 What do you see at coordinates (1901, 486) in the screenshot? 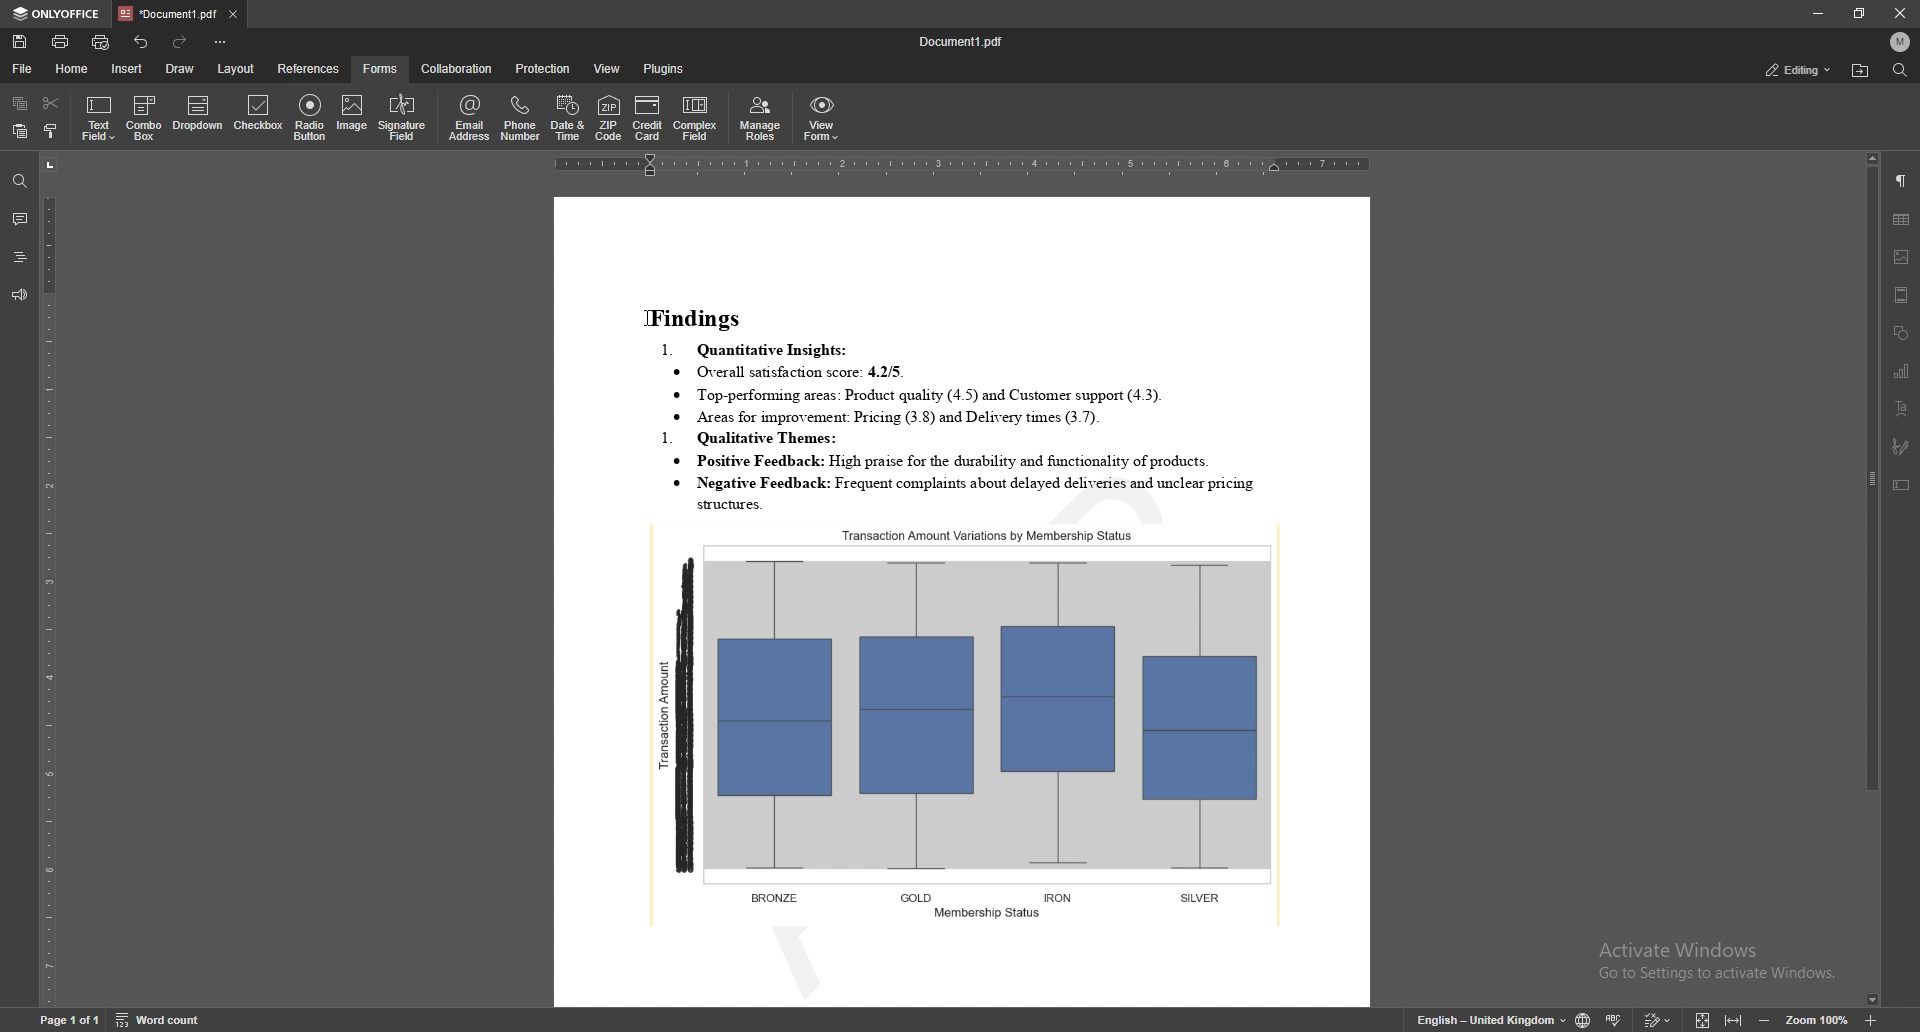
I see `text box` at bounding box center [1901, 486].